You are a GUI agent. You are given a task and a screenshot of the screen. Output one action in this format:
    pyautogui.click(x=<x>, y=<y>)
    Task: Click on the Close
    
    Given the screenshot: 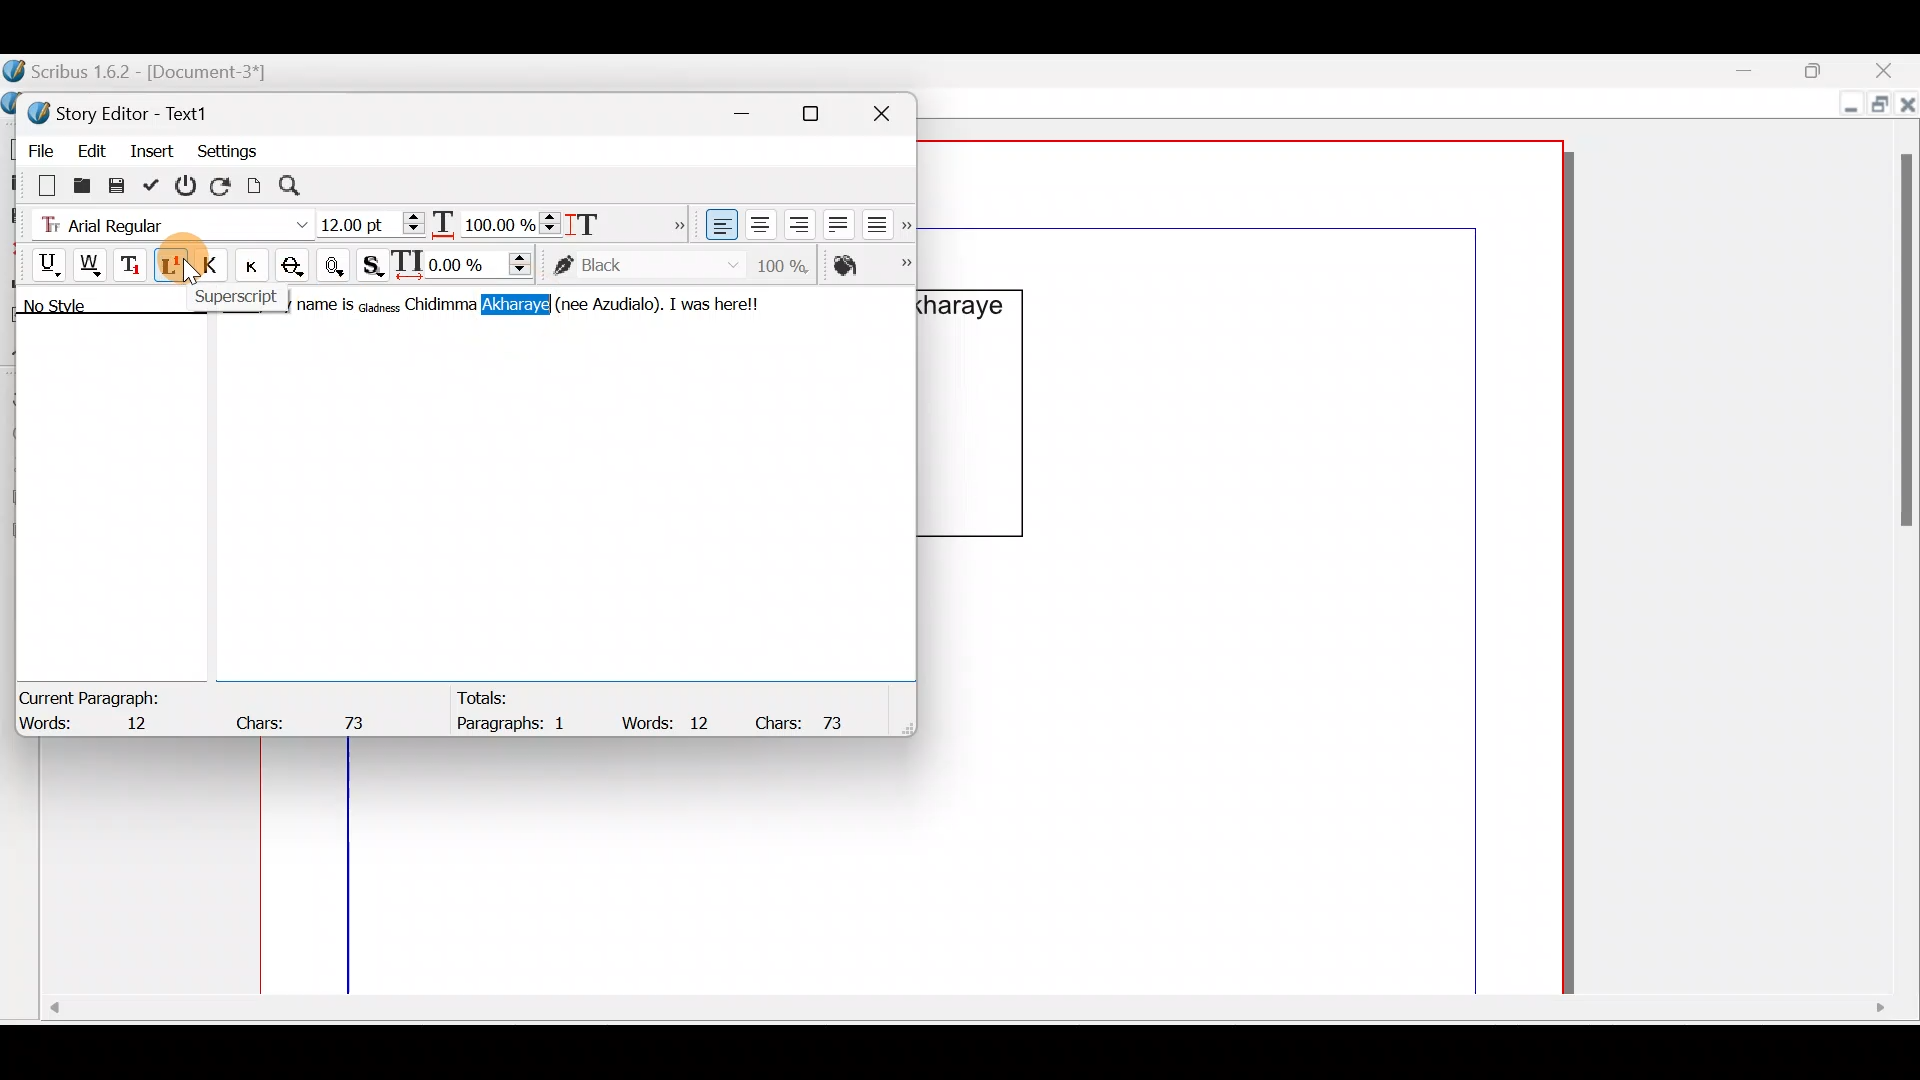 What is the action you would take?
    pyautogui.click(x=1908, y=109)
    